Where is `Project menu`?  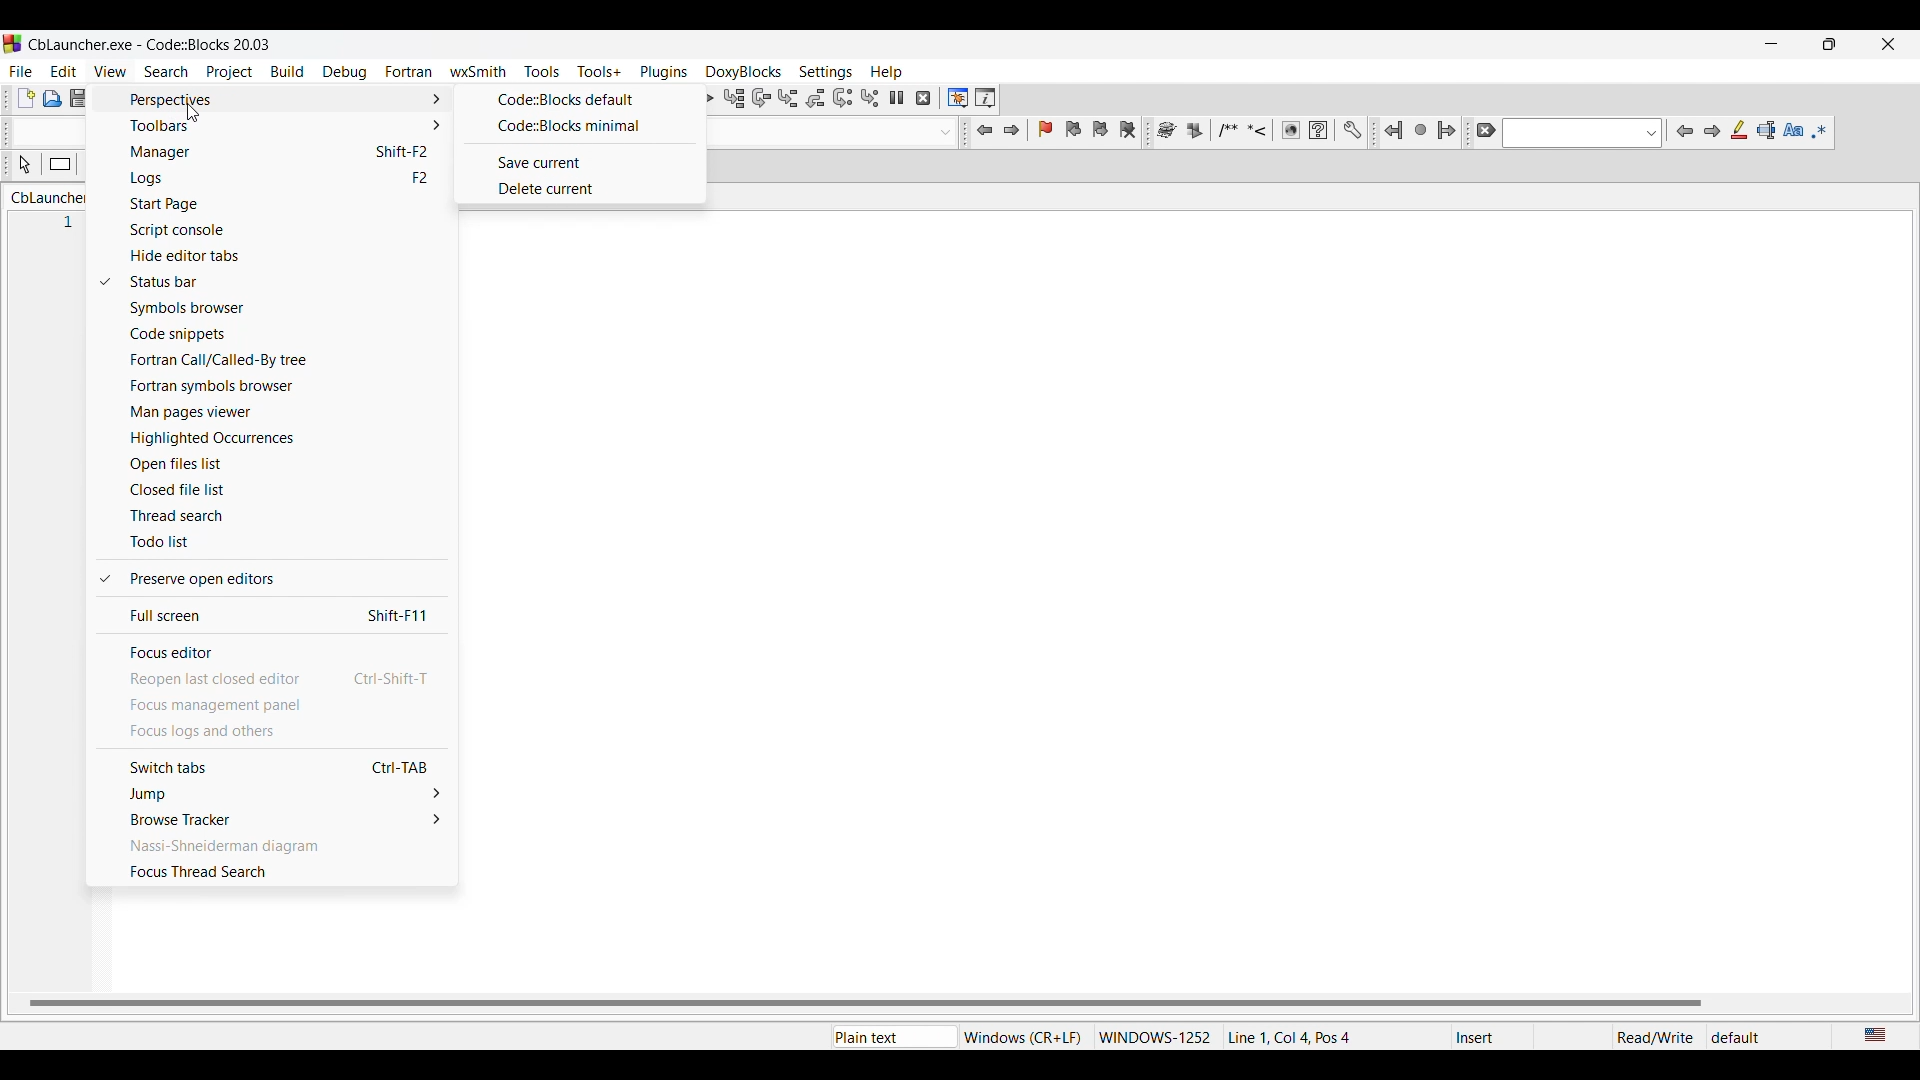 Project menu is located at coordinates (230, 73).